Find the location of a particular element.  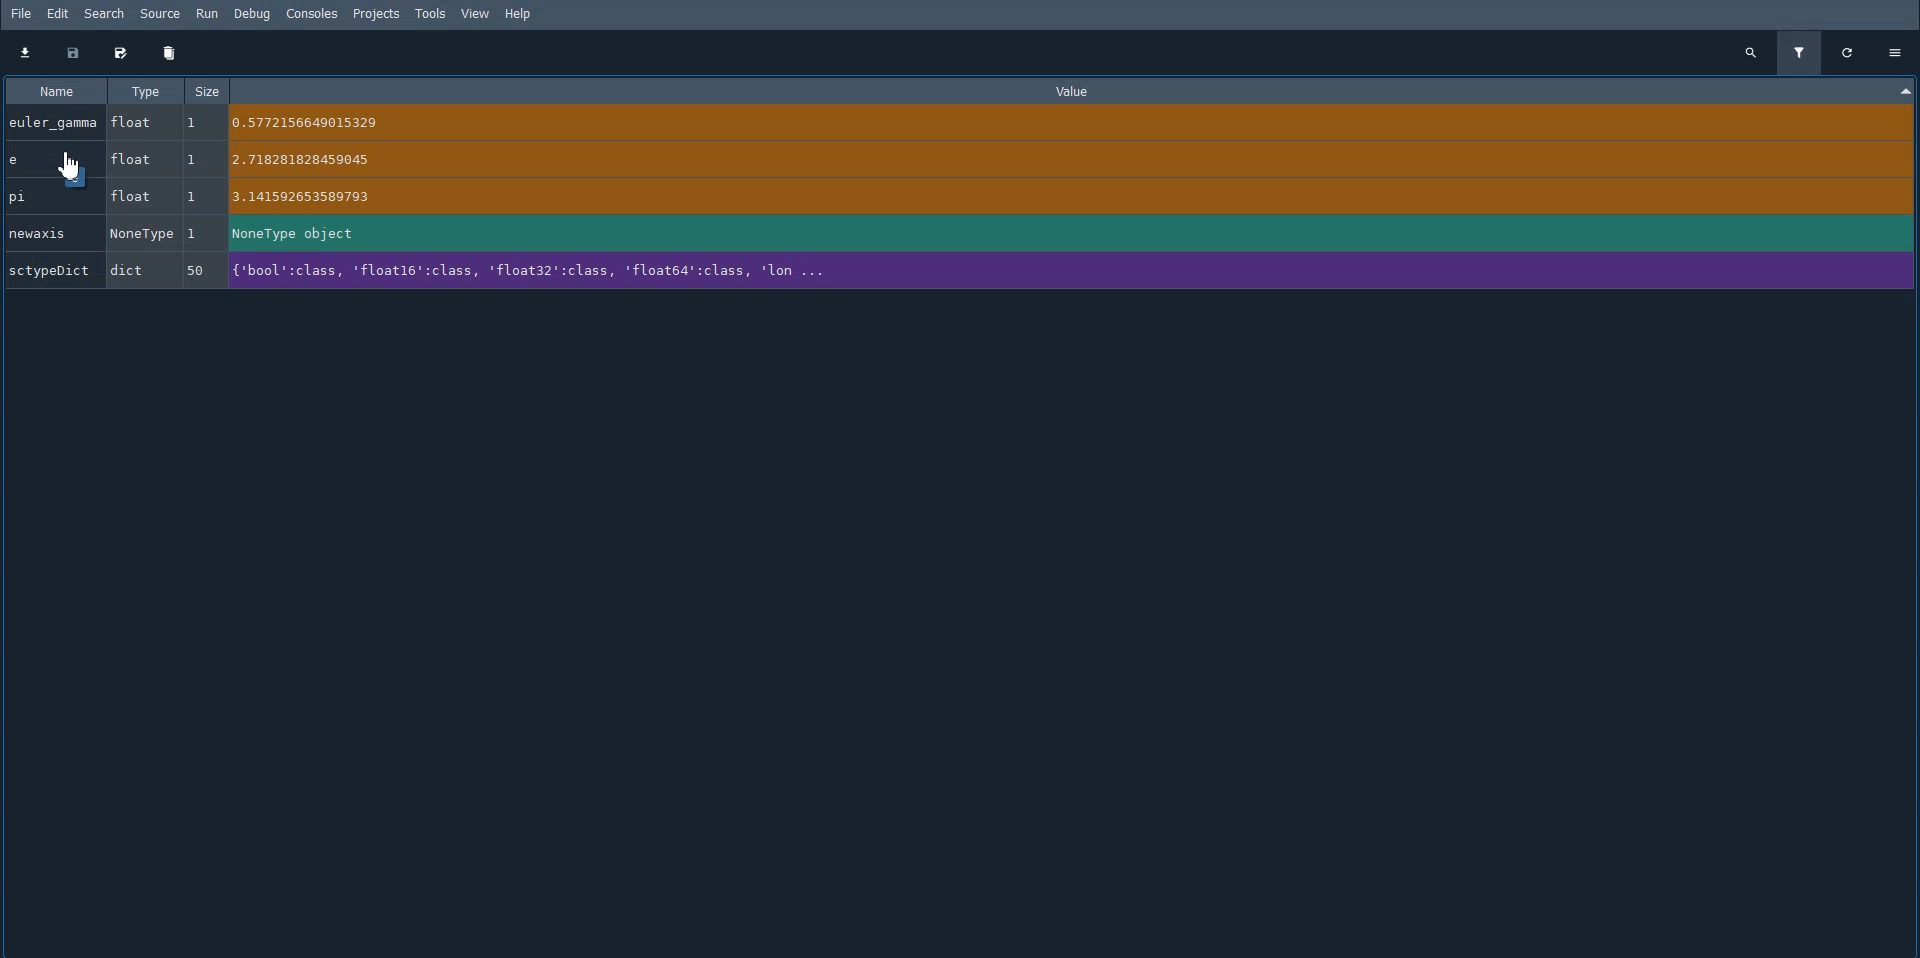

e is located at coordinates (960, 160).